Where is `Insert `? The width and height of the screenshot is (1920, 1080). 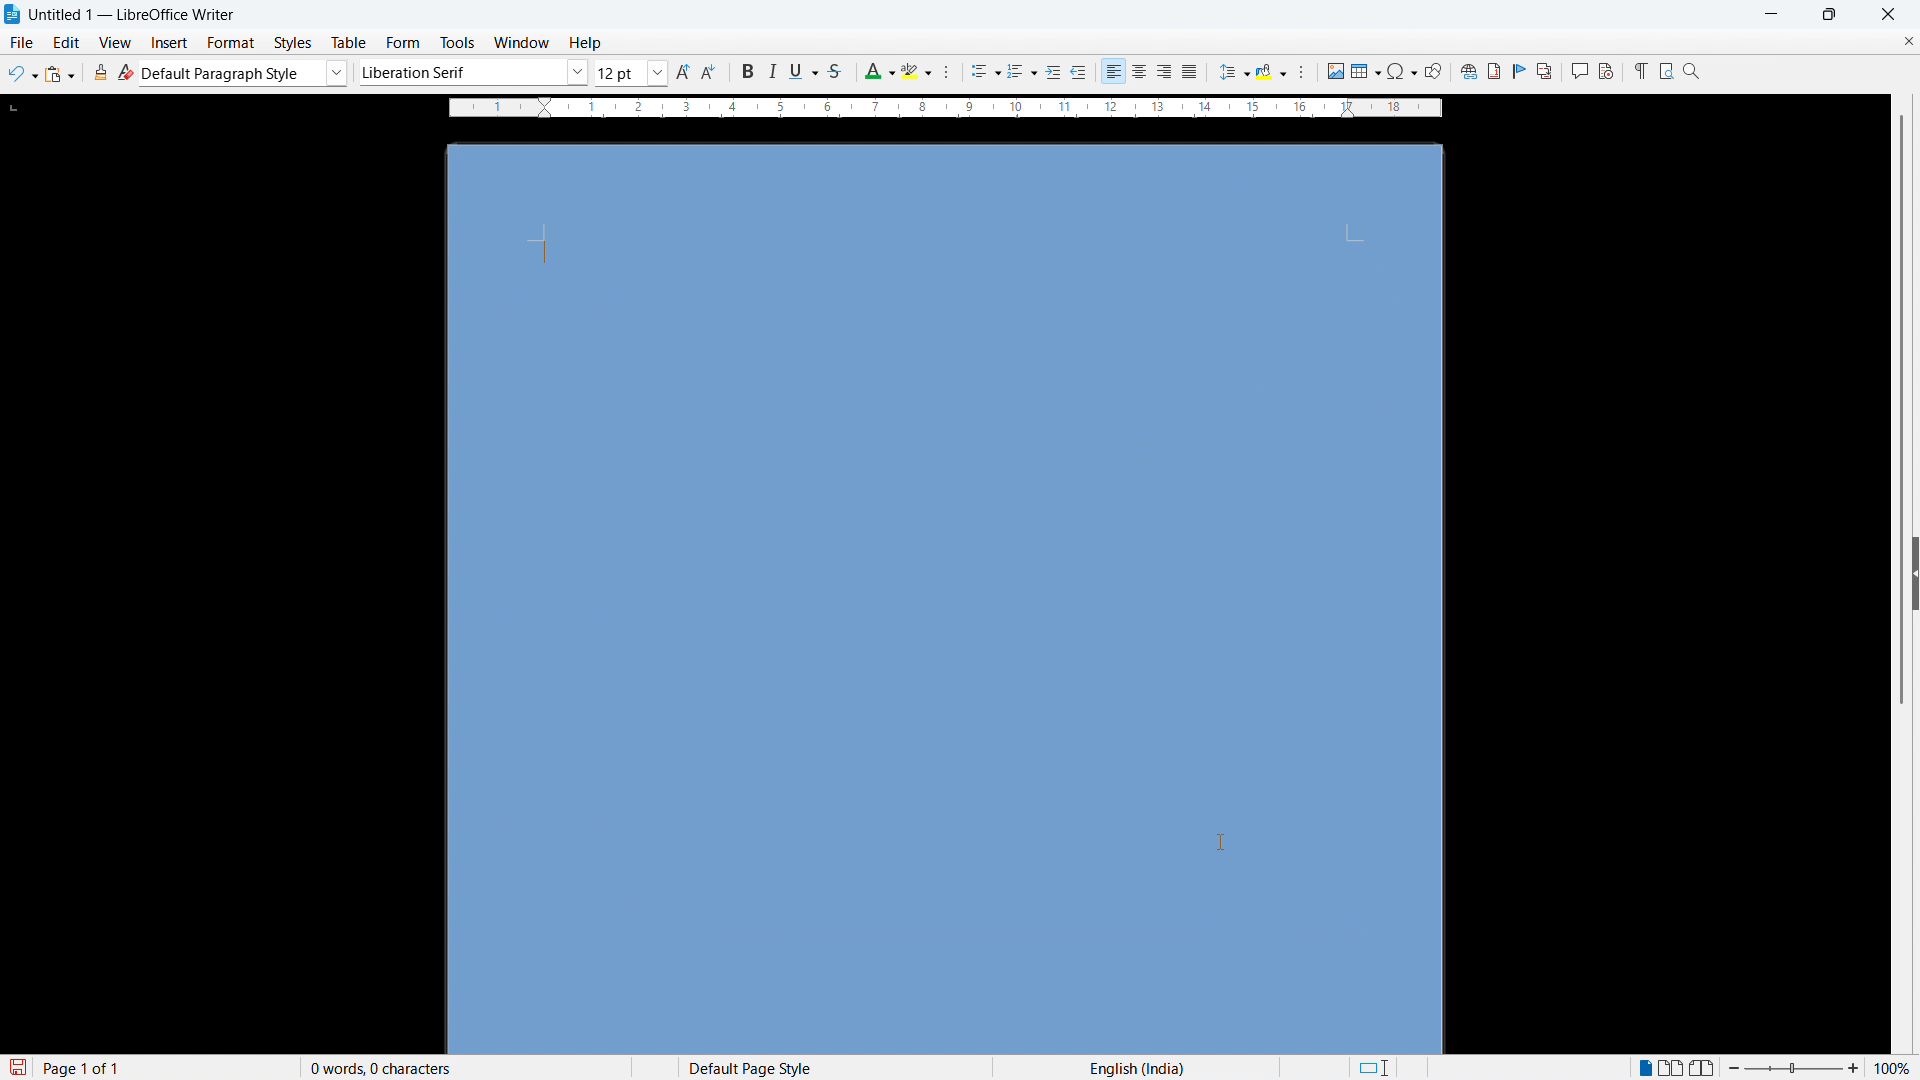
Insert  is located at coordinates (170, 43).